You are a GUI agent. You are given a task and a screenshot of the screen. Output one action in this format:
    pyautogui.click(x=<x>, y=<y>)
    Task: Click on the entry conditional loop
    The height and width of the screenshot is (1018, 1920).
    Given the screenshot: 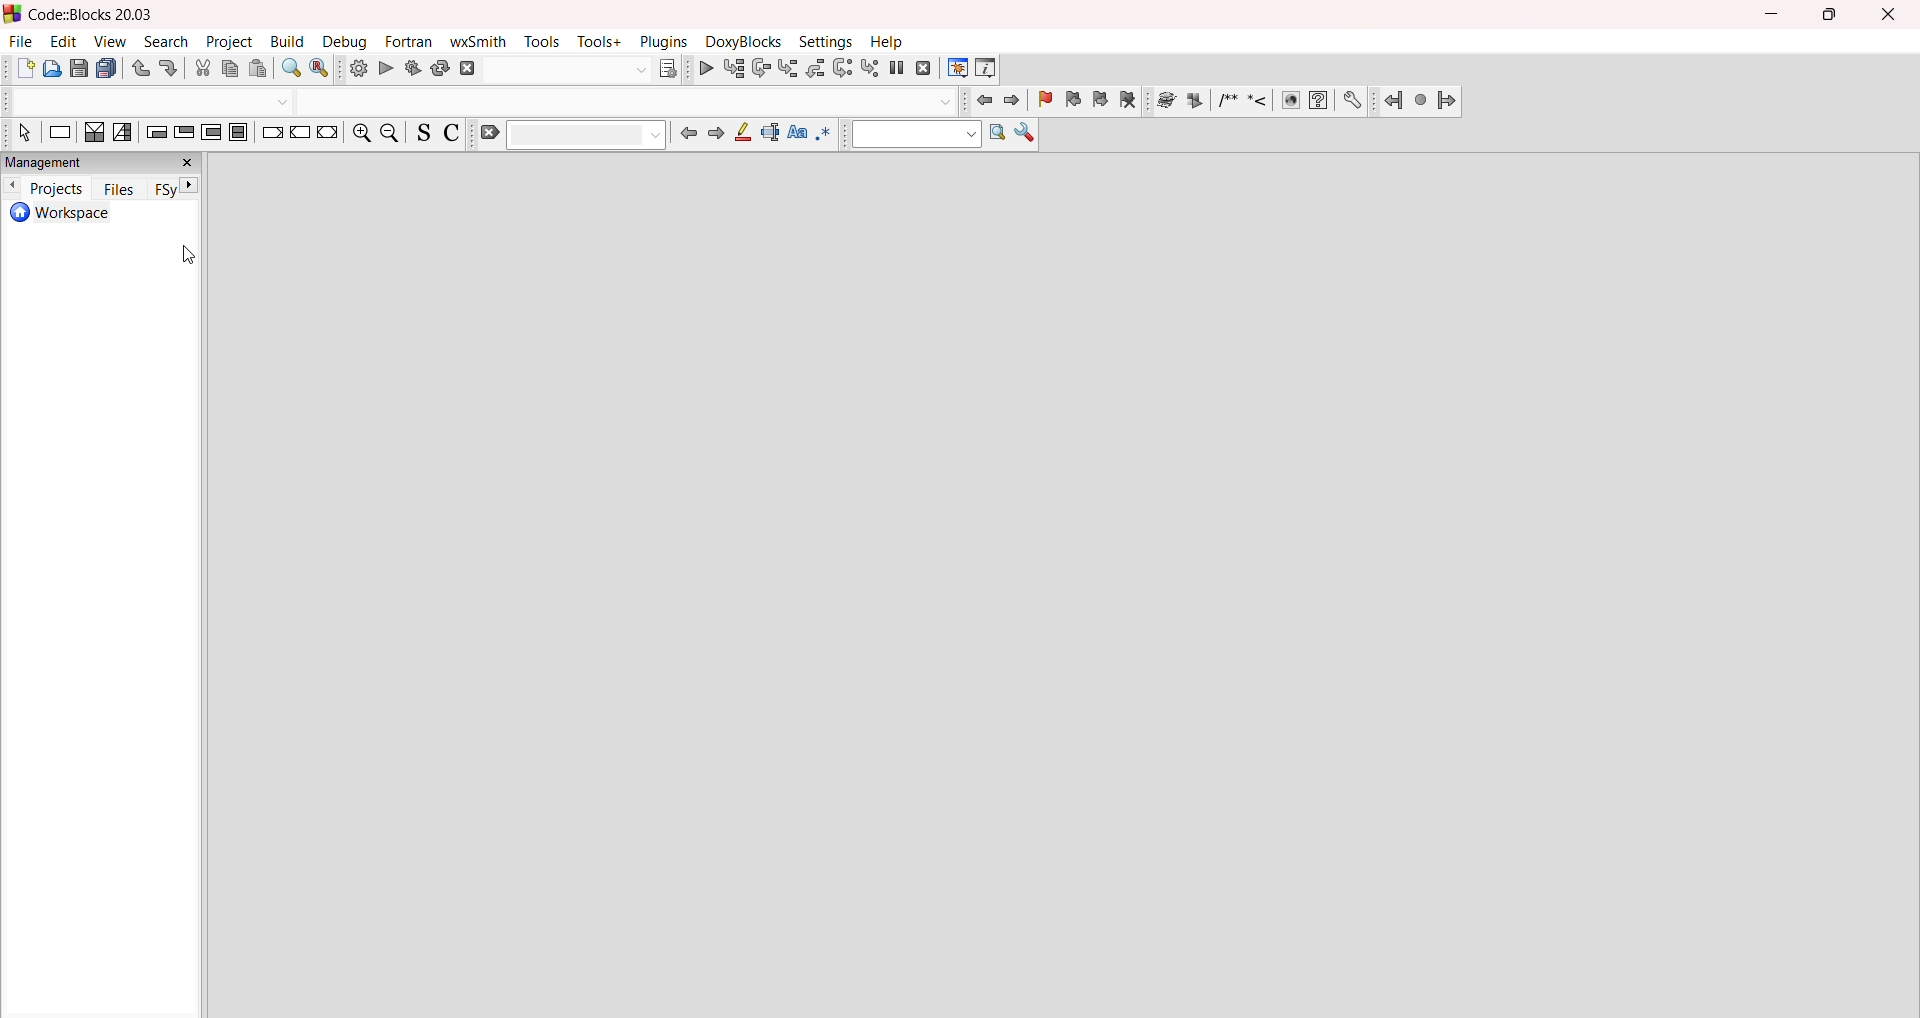 What is the action you would take?
    pyautogui.click(x=156, y=136)
    